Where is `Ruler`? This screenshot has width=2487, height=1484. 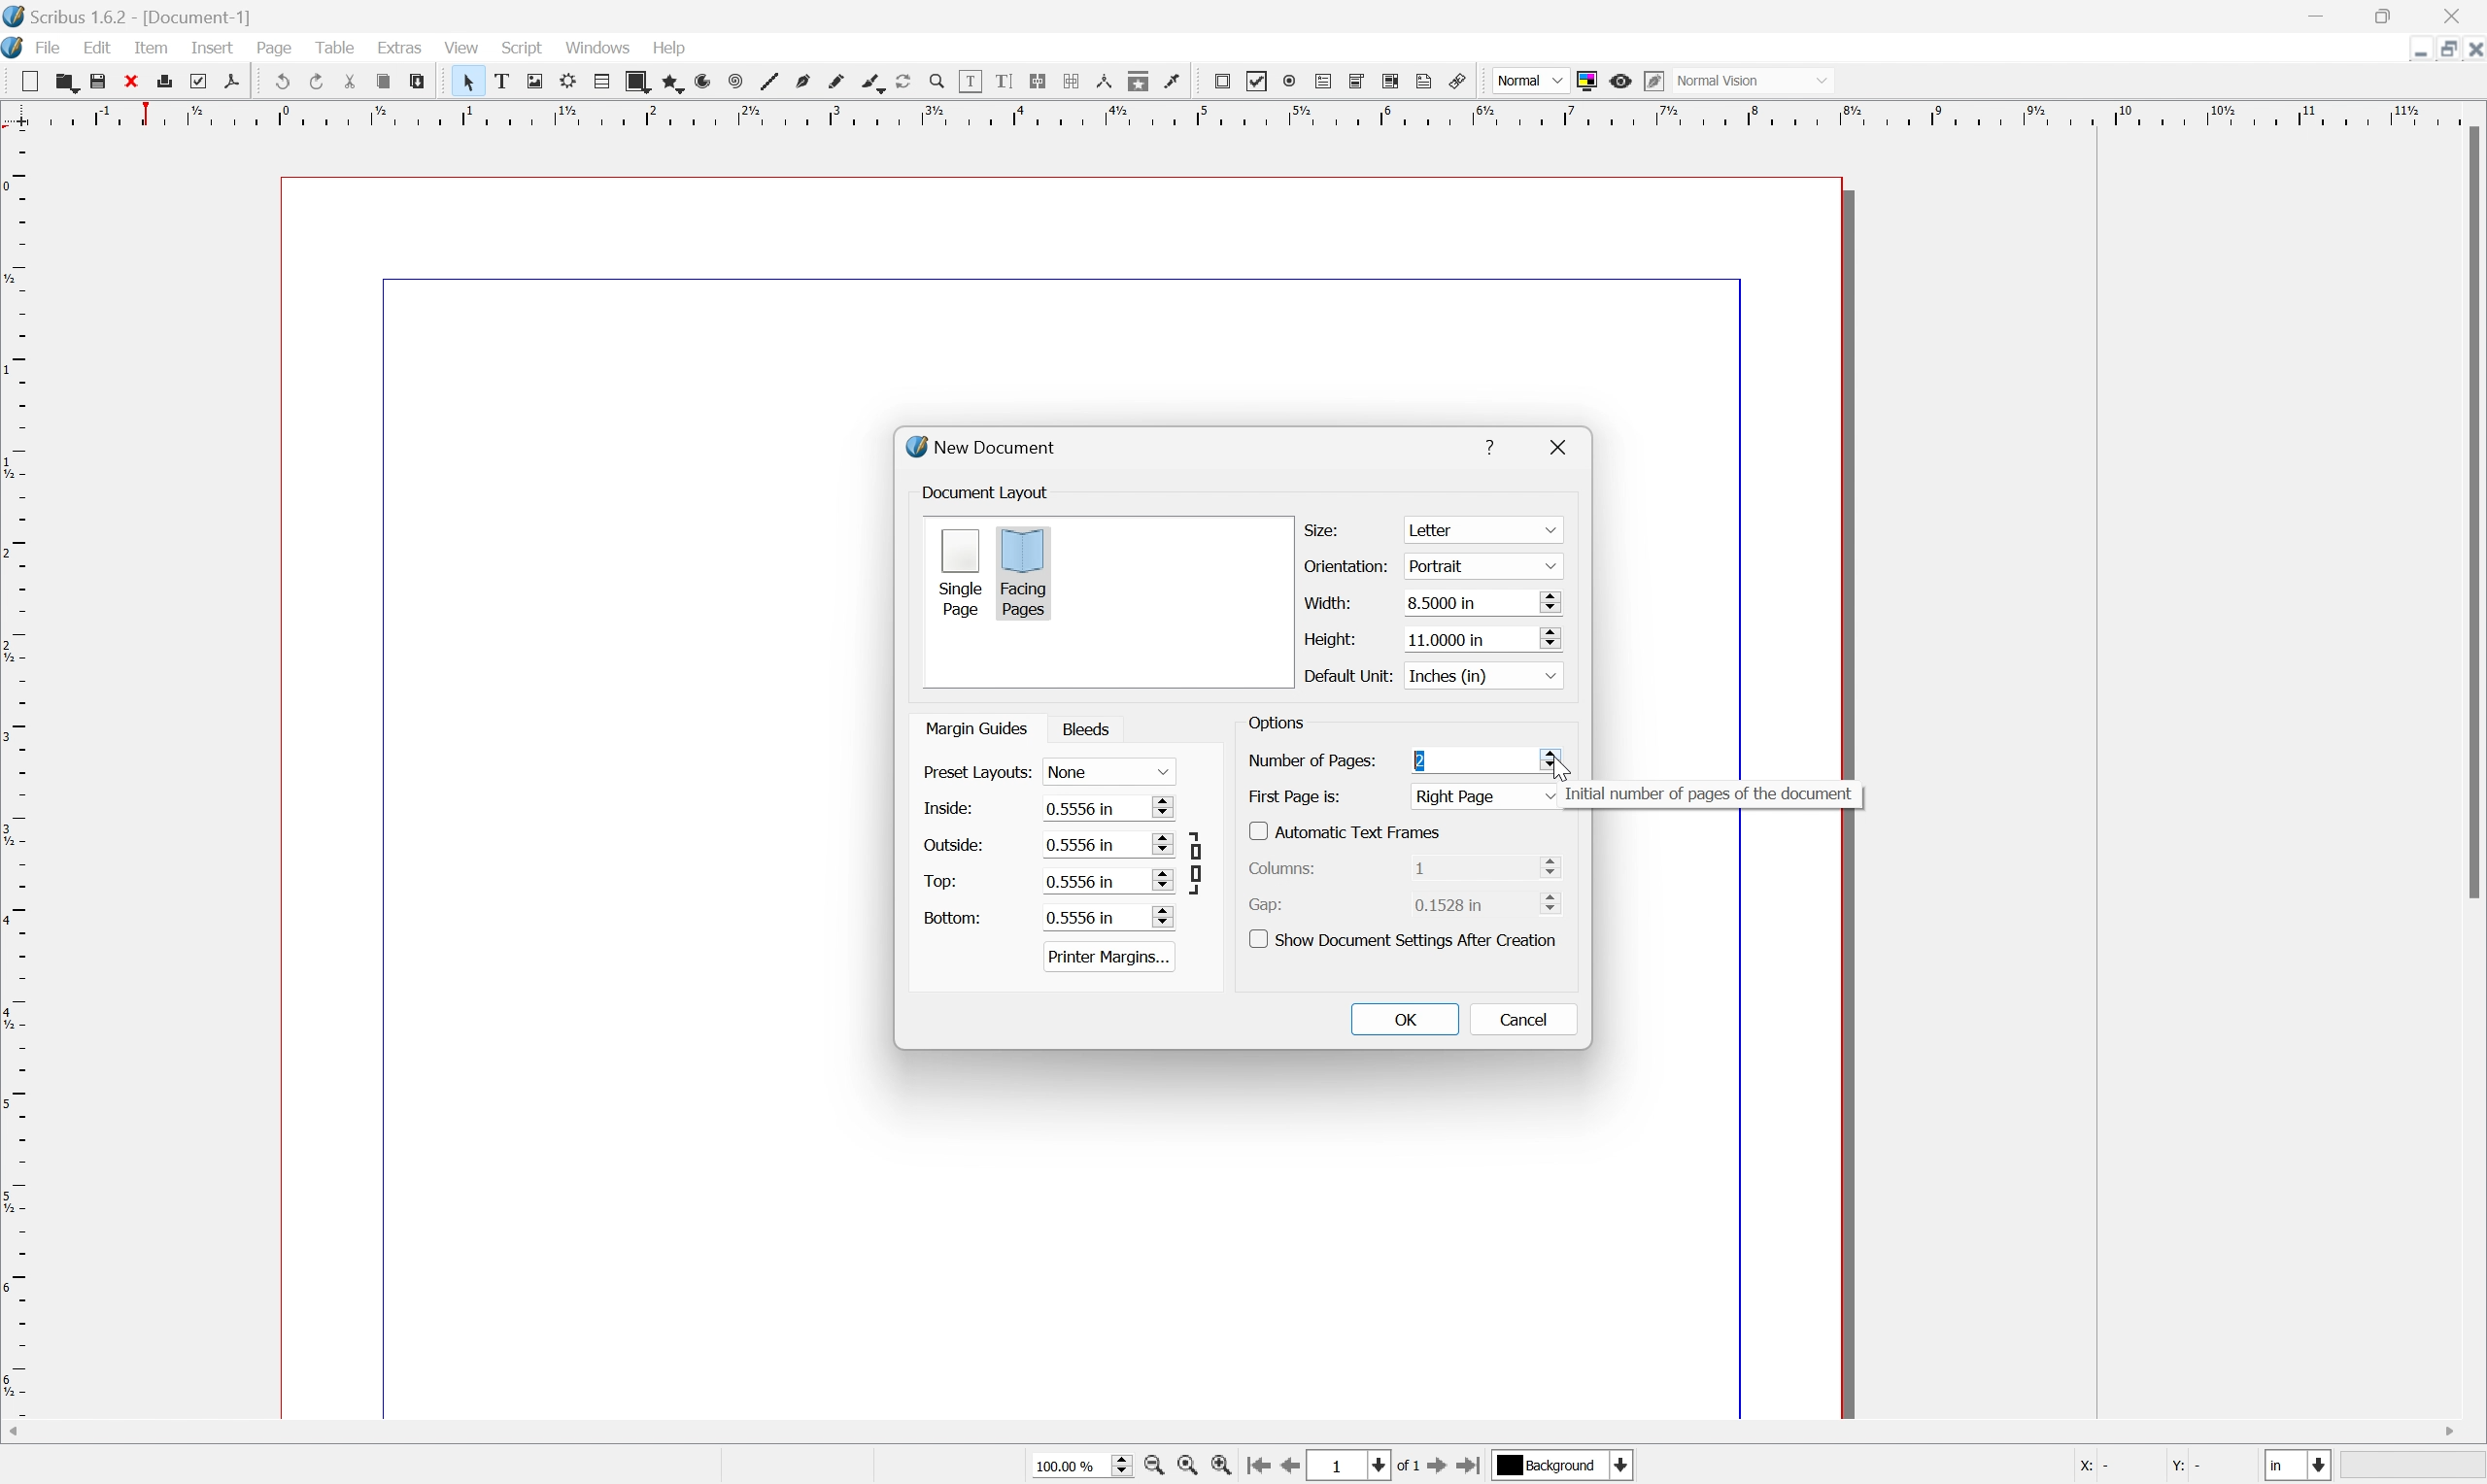 Ruler is located at coordinates (16, 788).